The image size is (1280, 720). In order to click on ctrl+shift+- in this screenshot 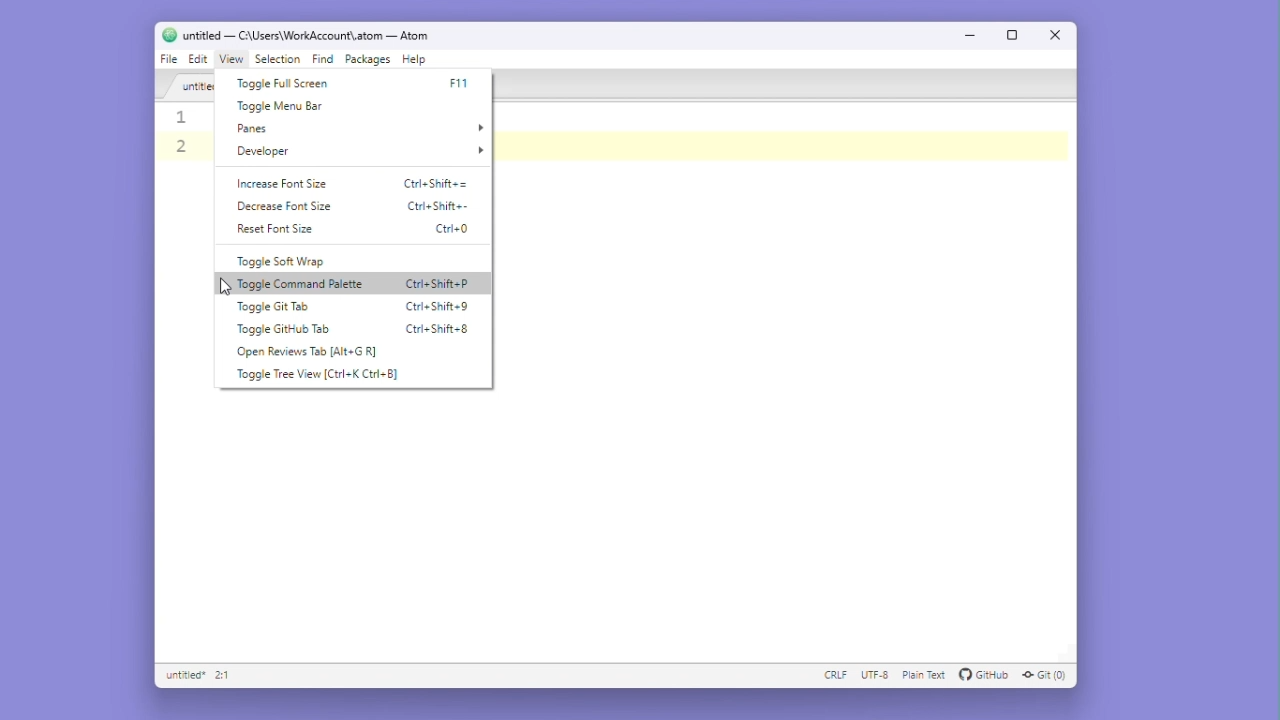, I will do `click(438, 206)`.